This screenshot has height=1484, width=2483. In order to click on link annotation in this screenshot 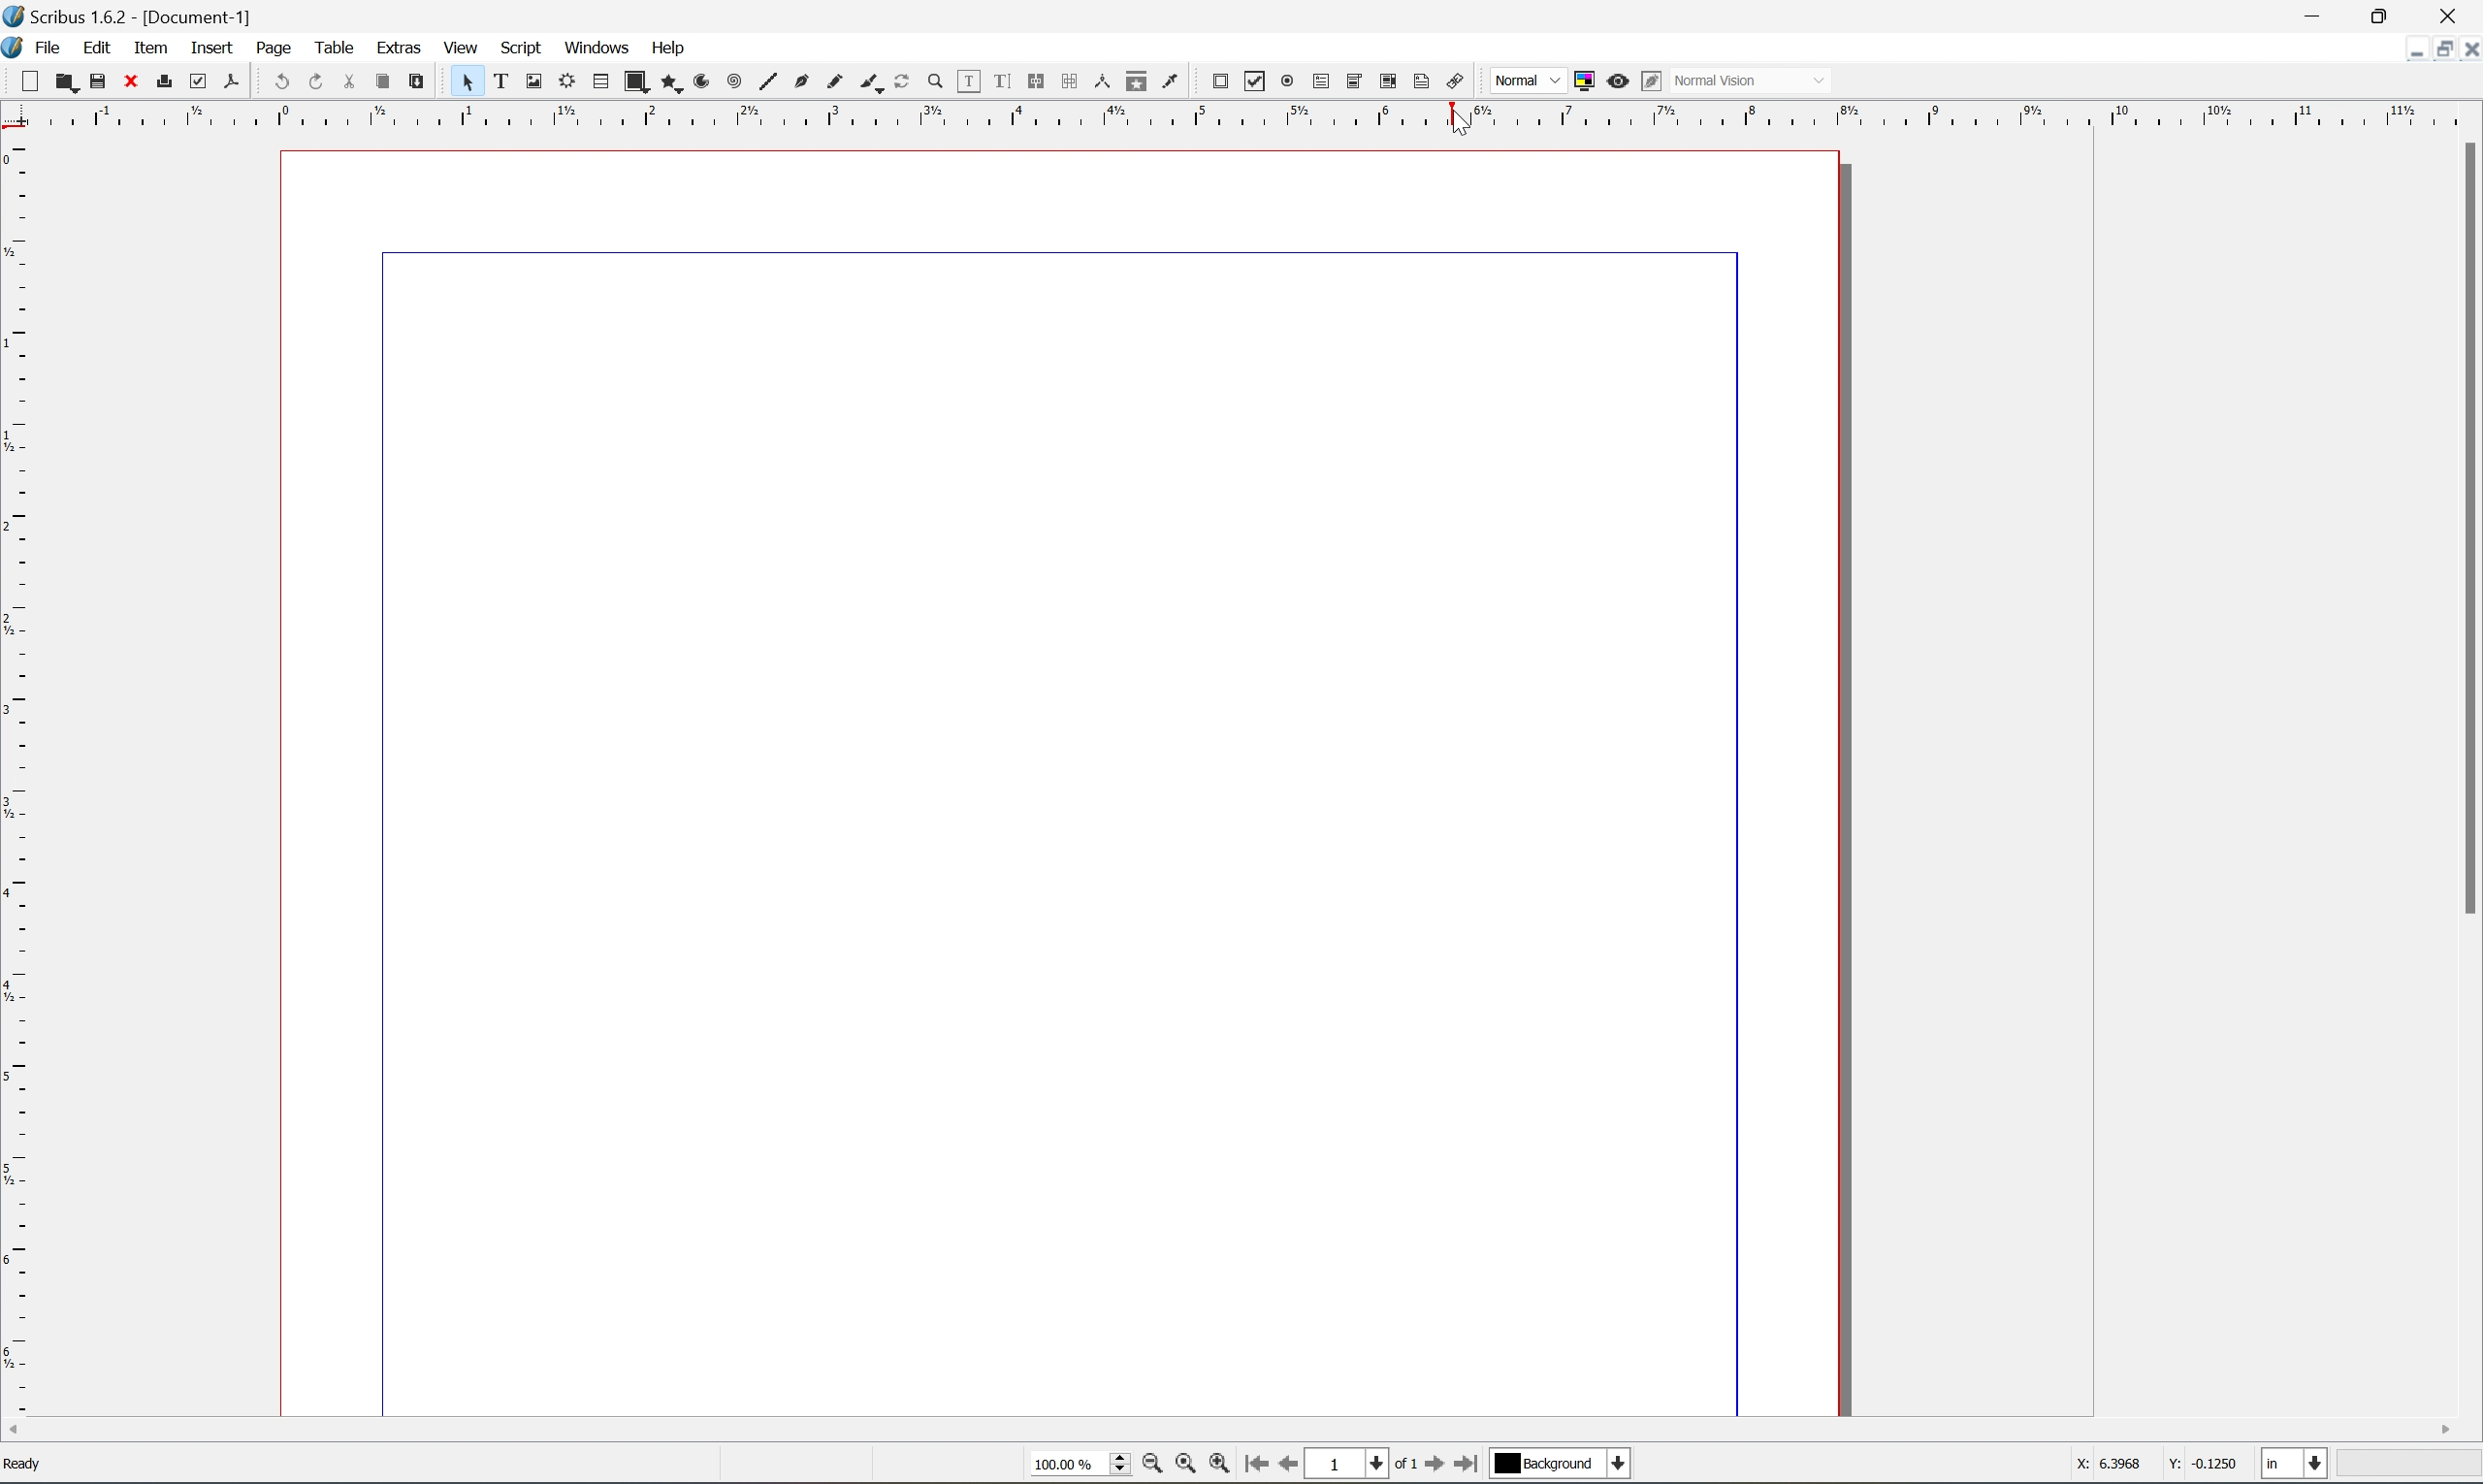, I will do `click(1456, 81)`.